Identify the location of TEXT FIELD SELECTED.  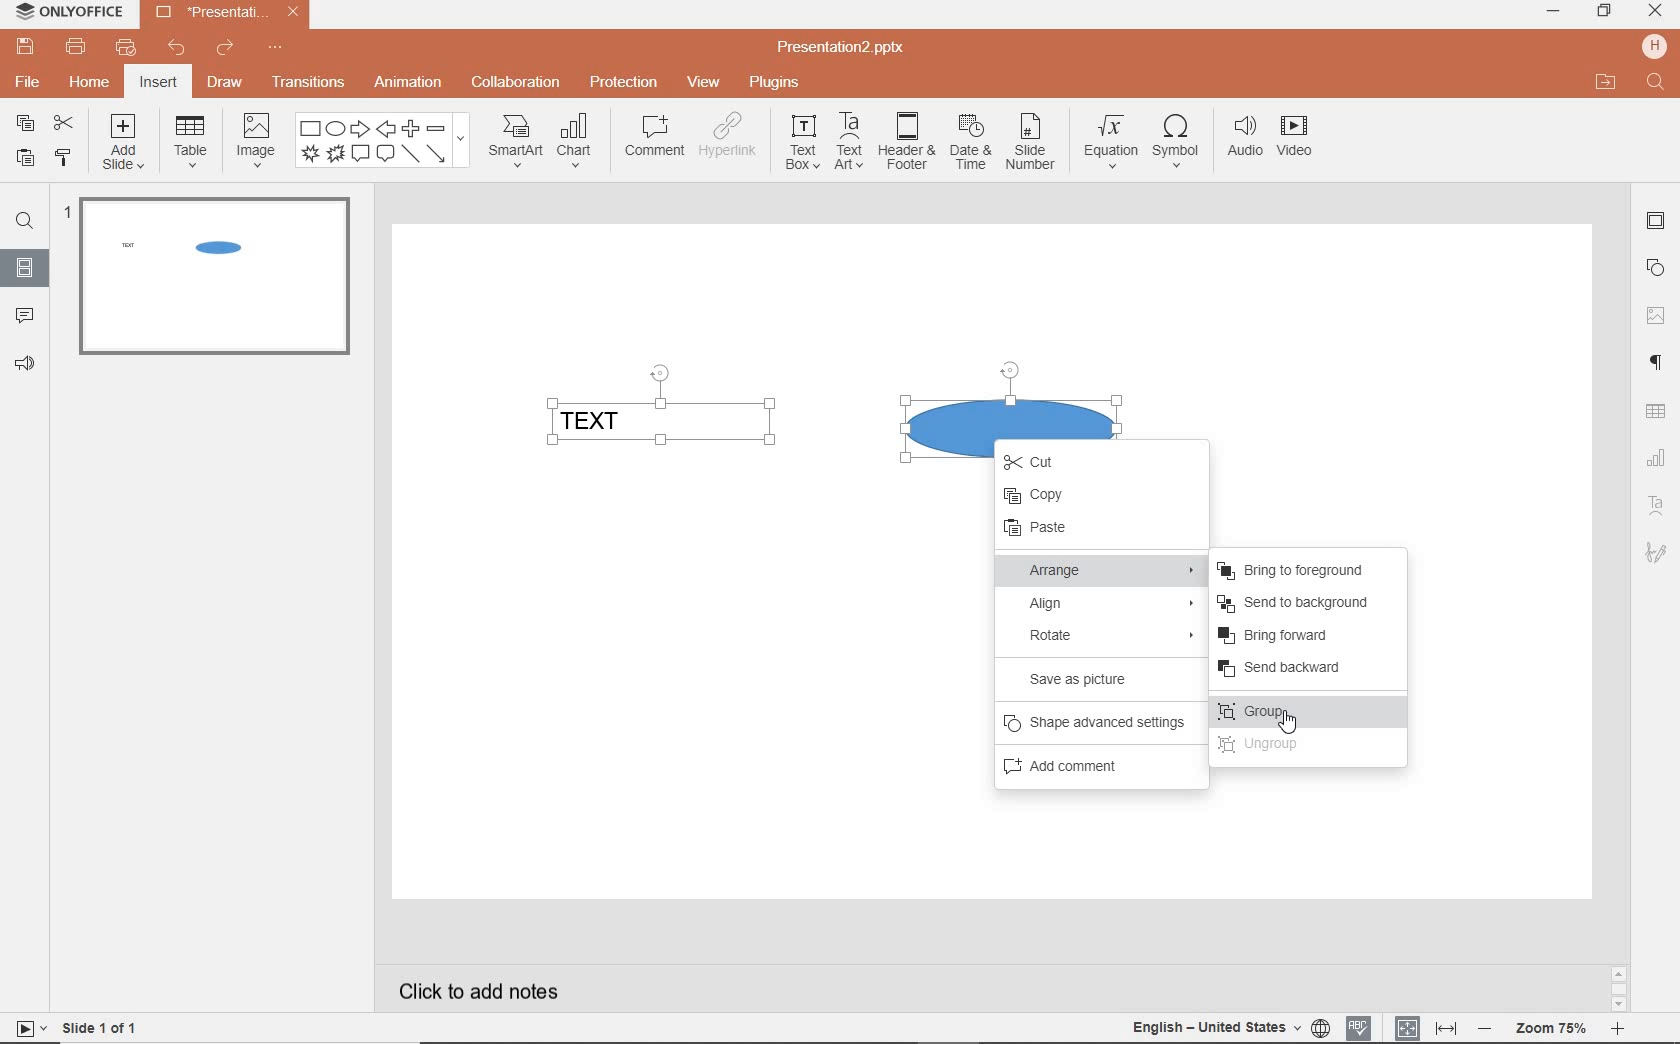
(661, 409).